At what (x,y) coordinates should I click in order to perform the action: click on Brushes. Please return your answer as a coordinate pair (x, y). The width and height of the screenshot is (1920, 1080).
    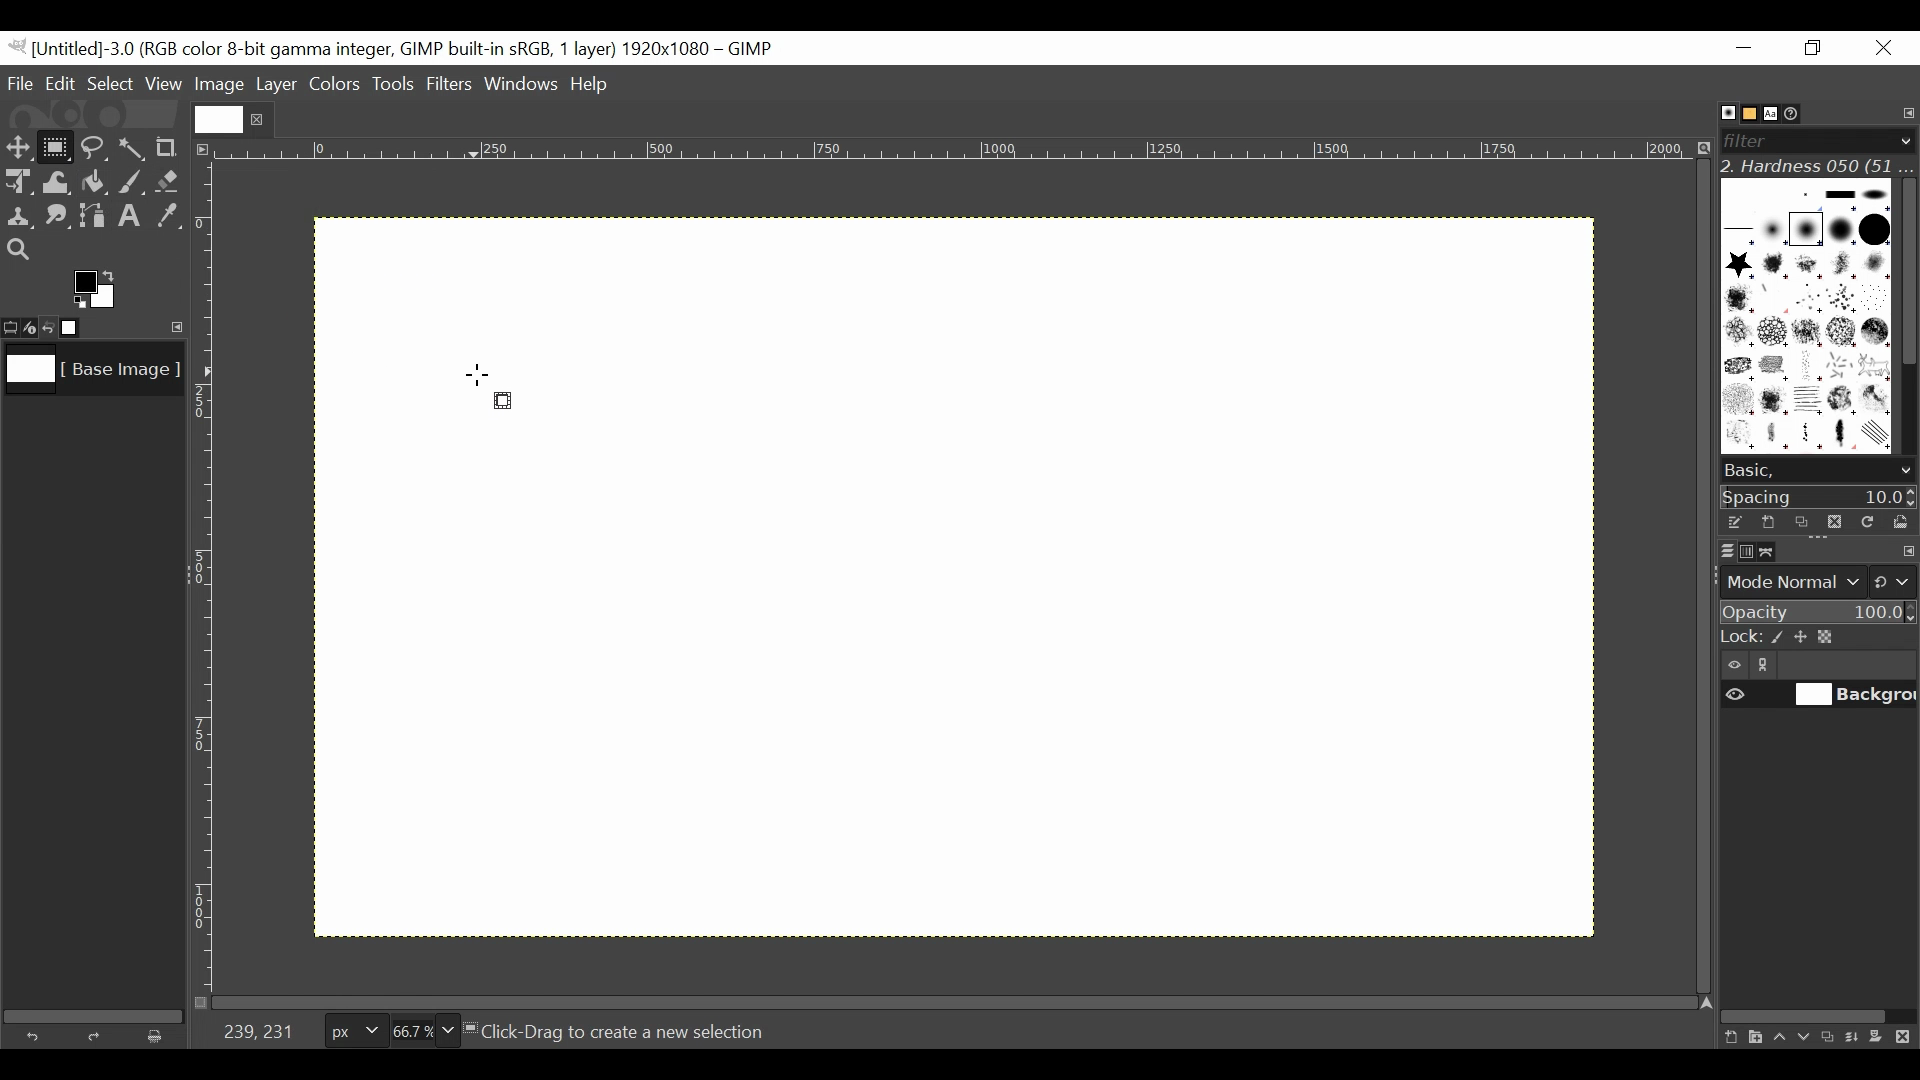
    Looking at the image, I should click on (1718, 113).